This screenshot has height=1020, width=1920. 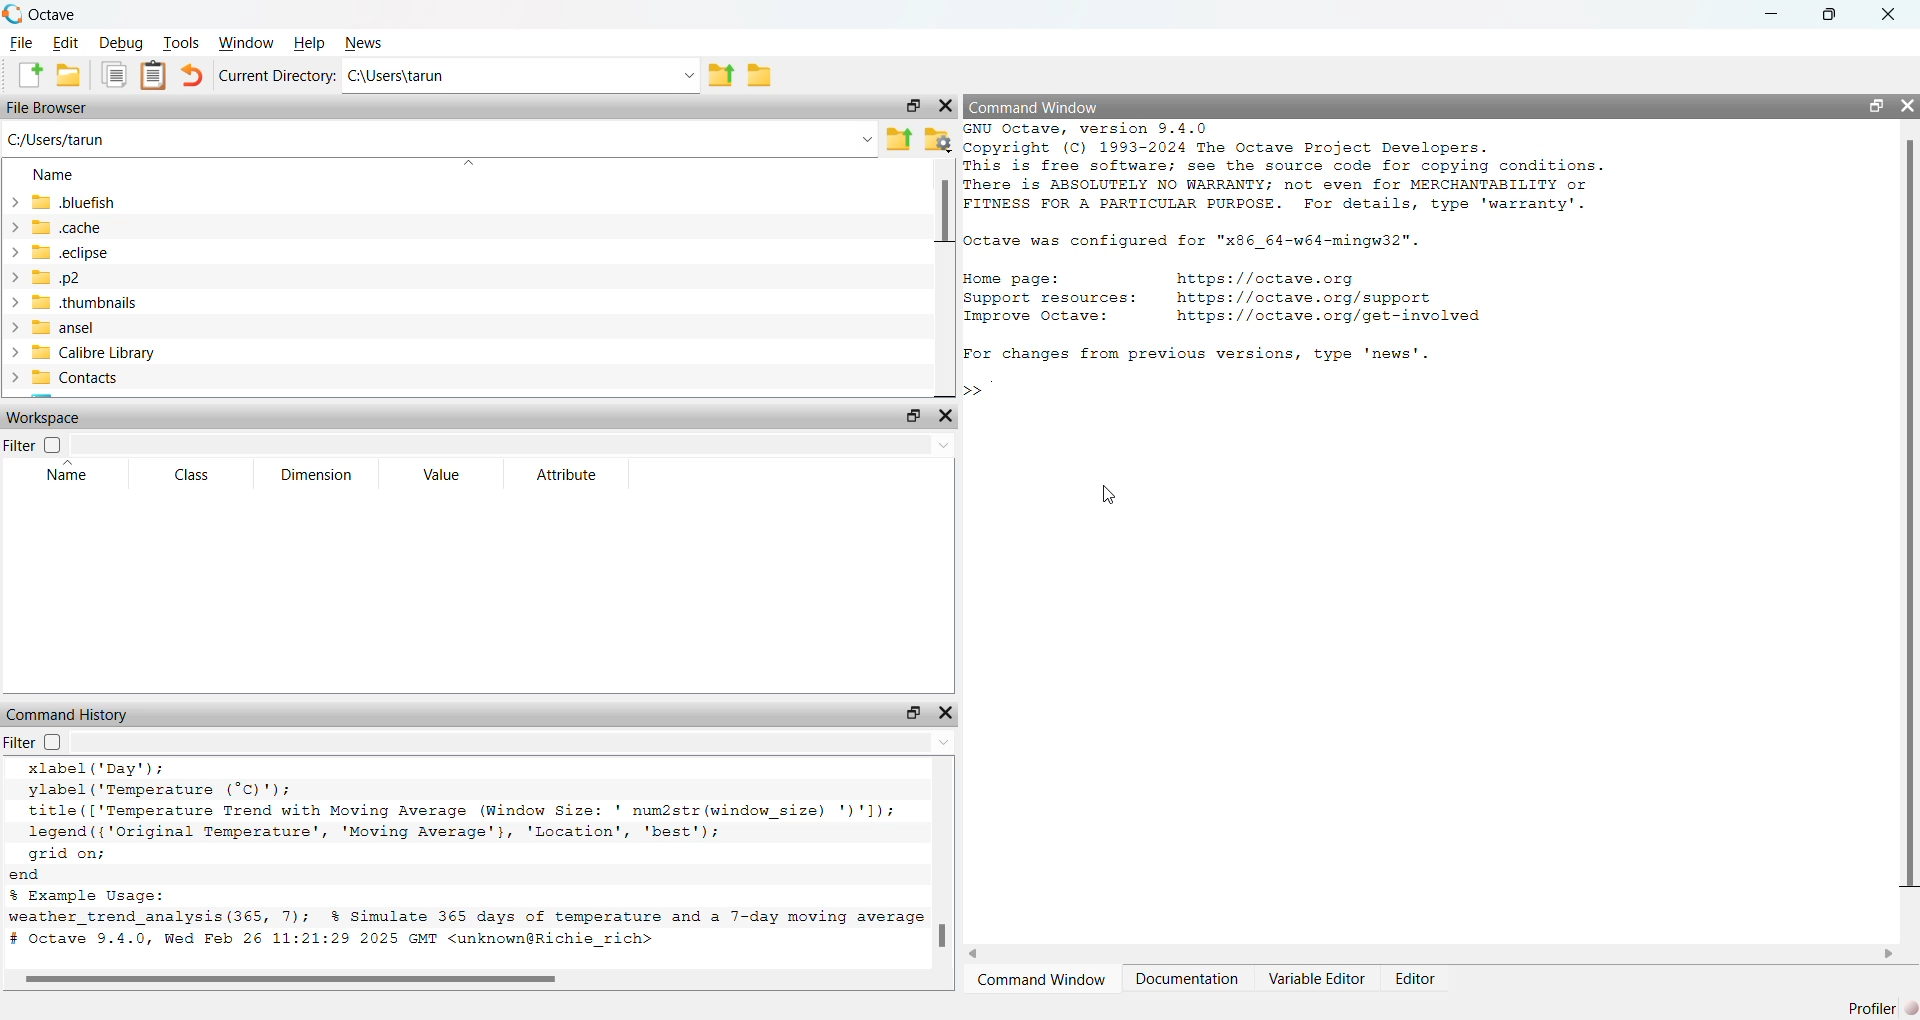 I want to click on cursor, so click(x=1110, y=490).